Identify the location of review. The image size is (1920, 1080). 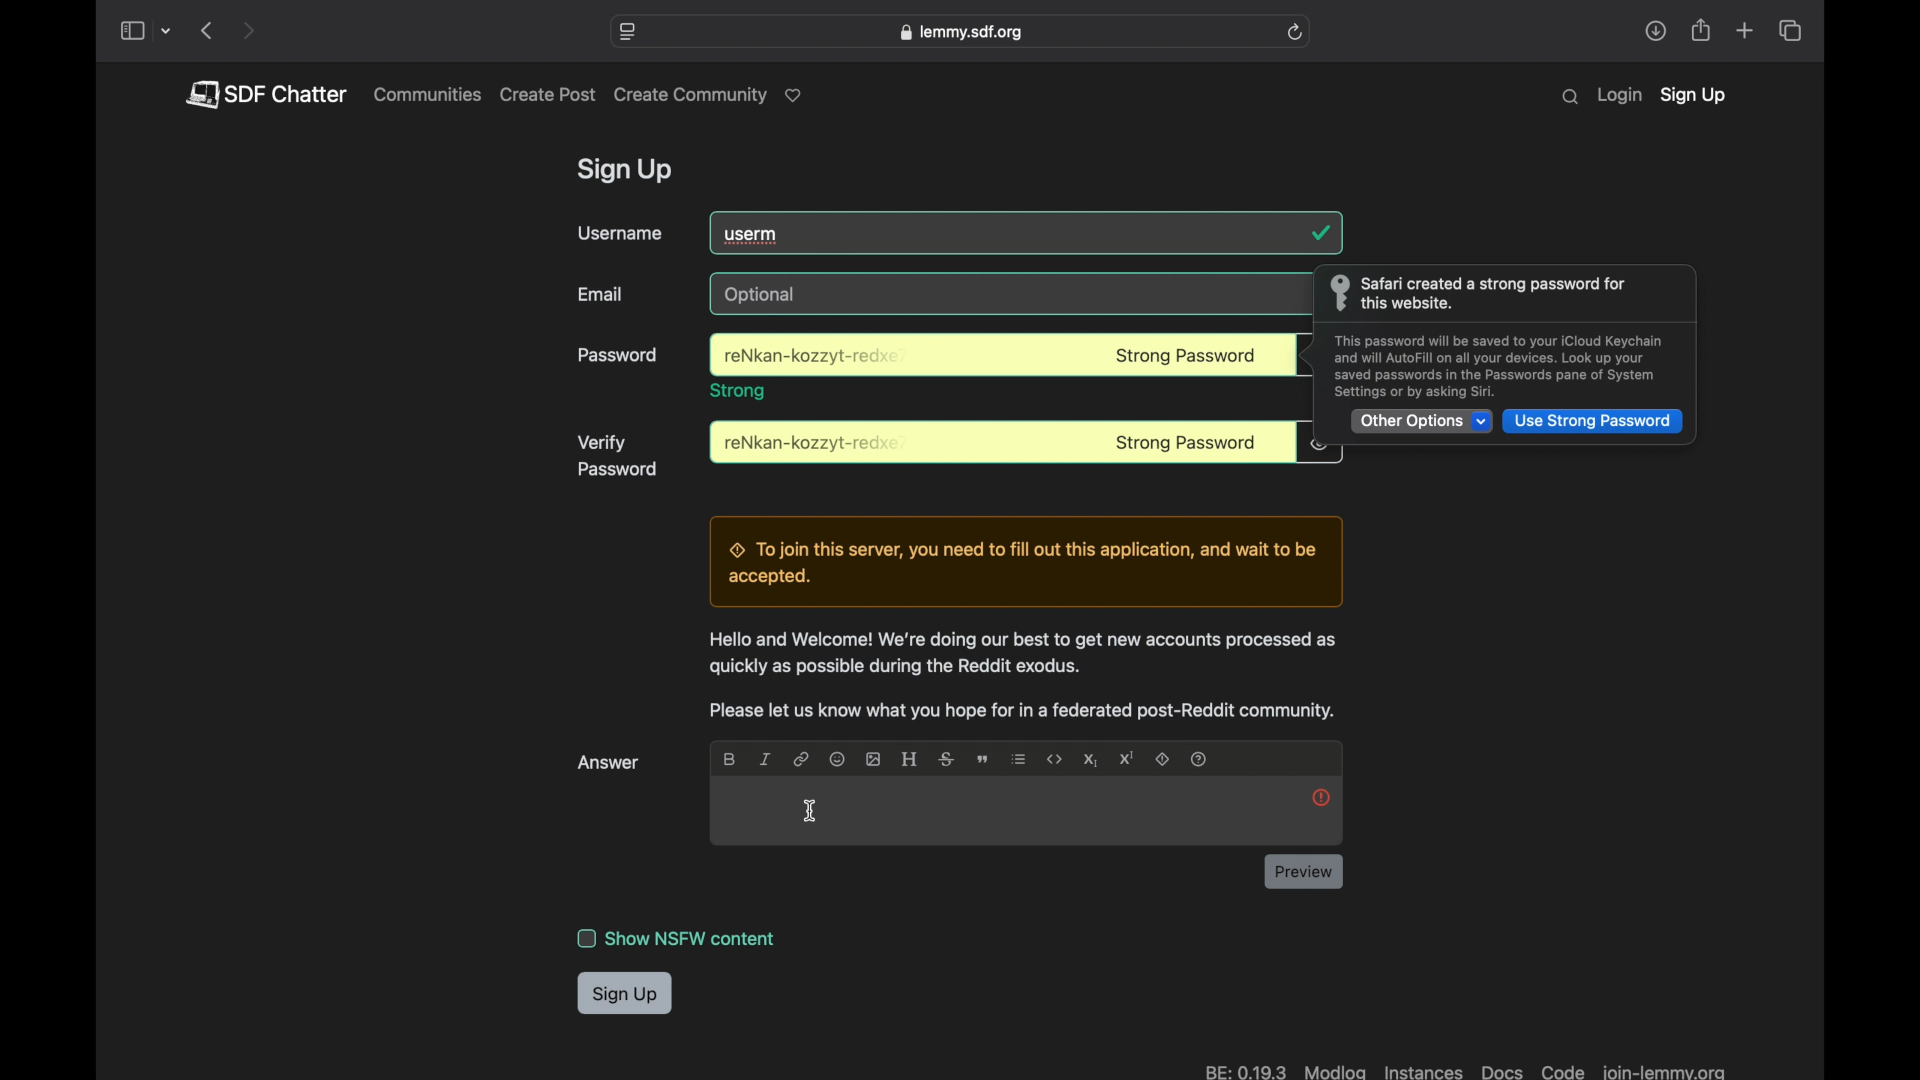
(1303, 871).